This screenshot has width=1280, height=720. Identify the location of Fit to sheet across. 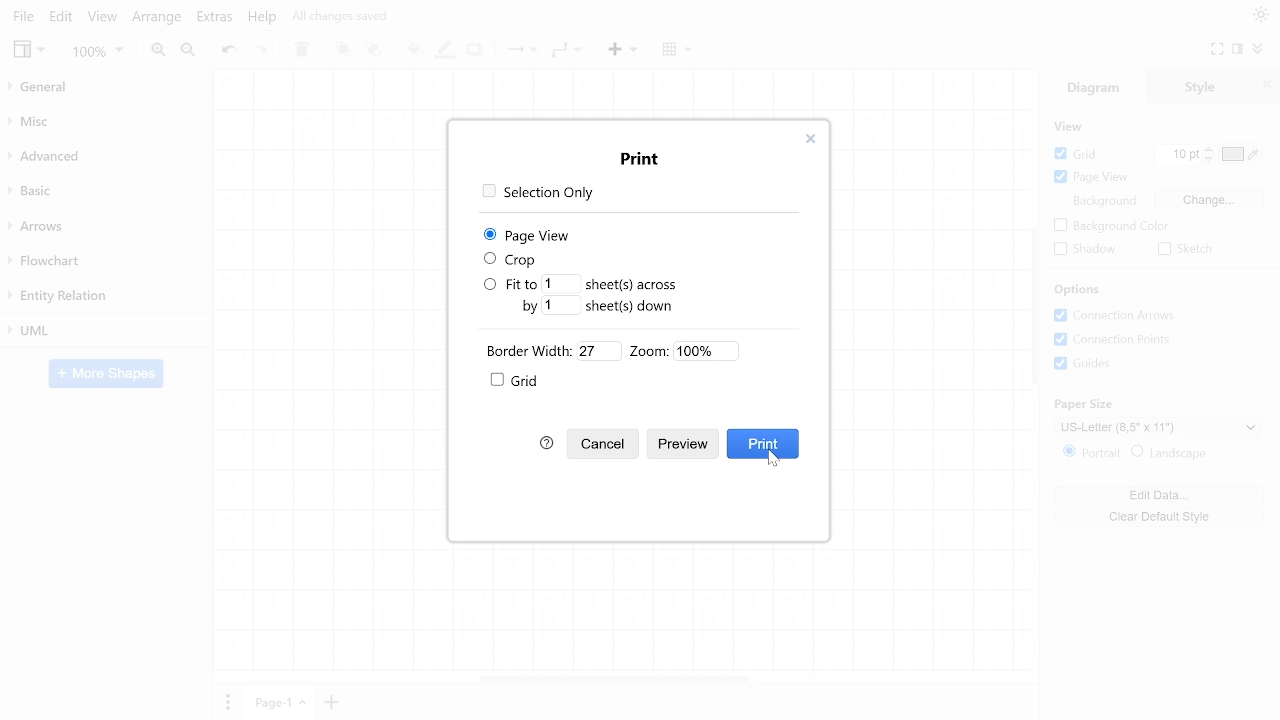
(581, 284).